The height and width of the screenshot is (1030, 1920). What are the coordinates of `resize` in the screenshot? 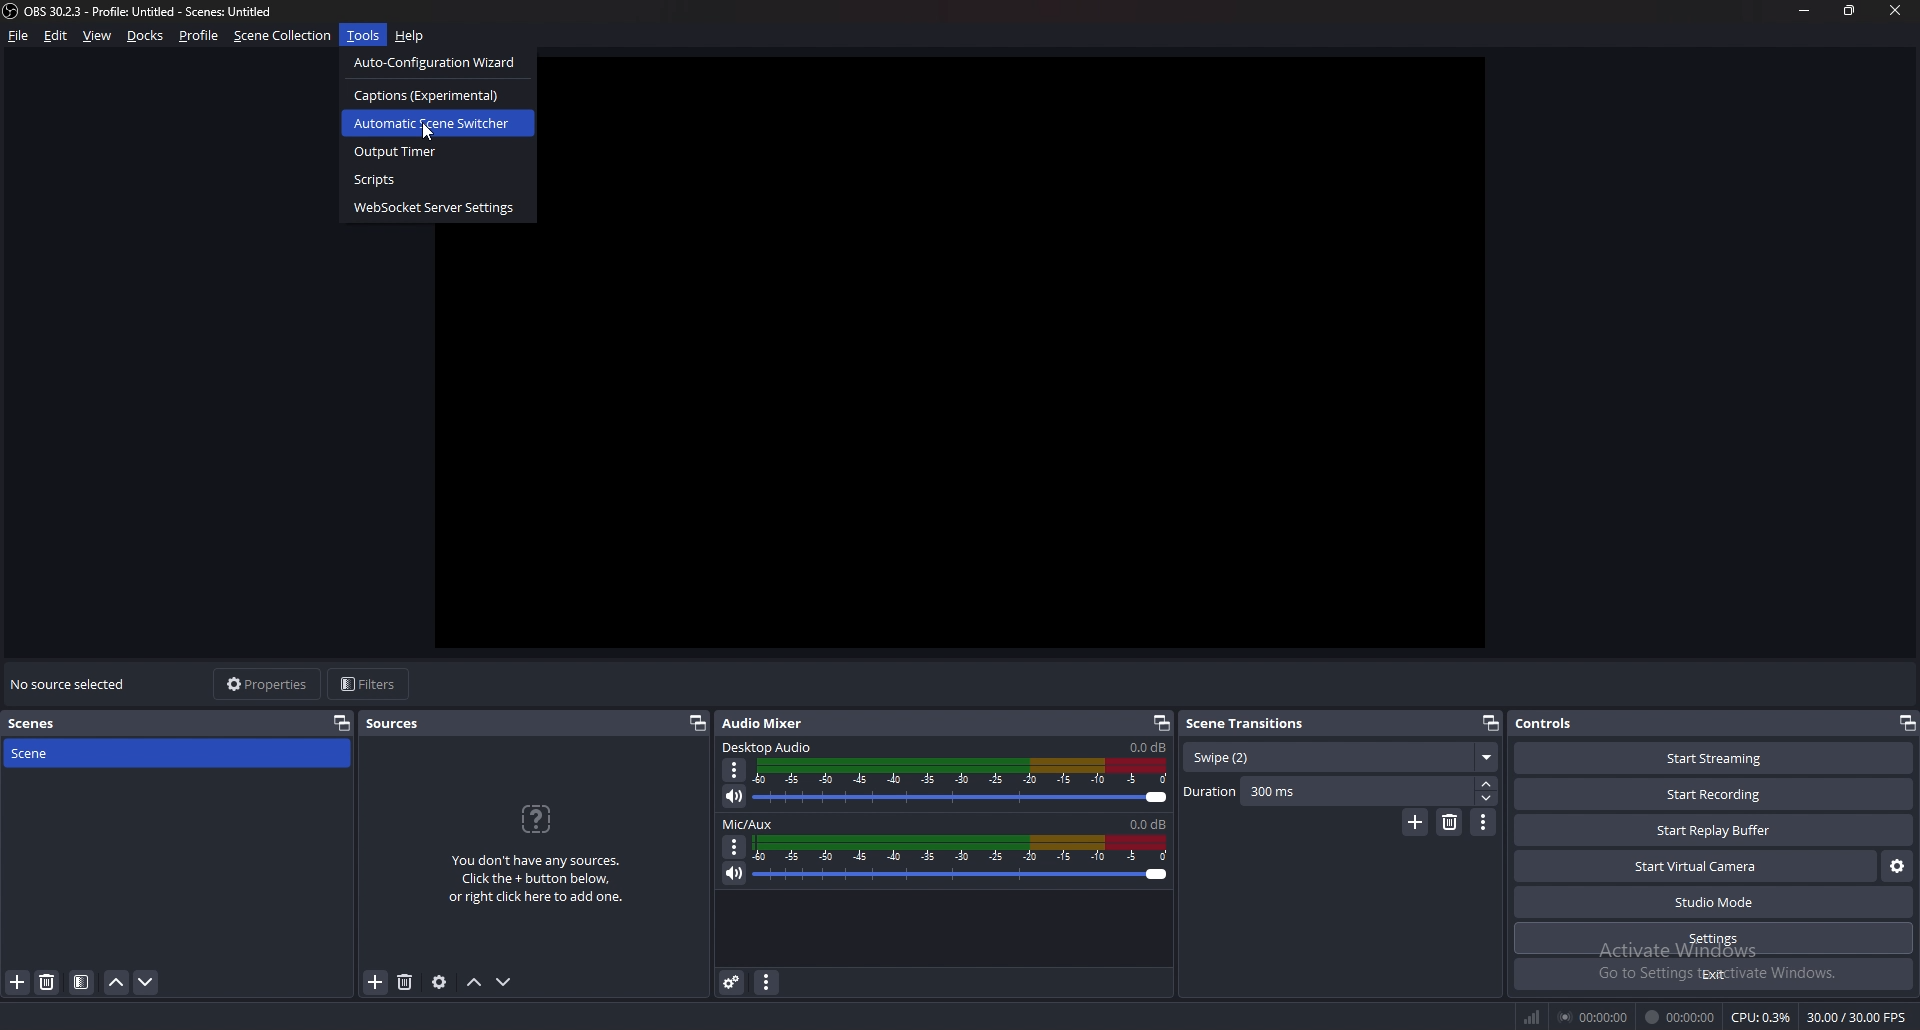 It's located at (1852, 10).